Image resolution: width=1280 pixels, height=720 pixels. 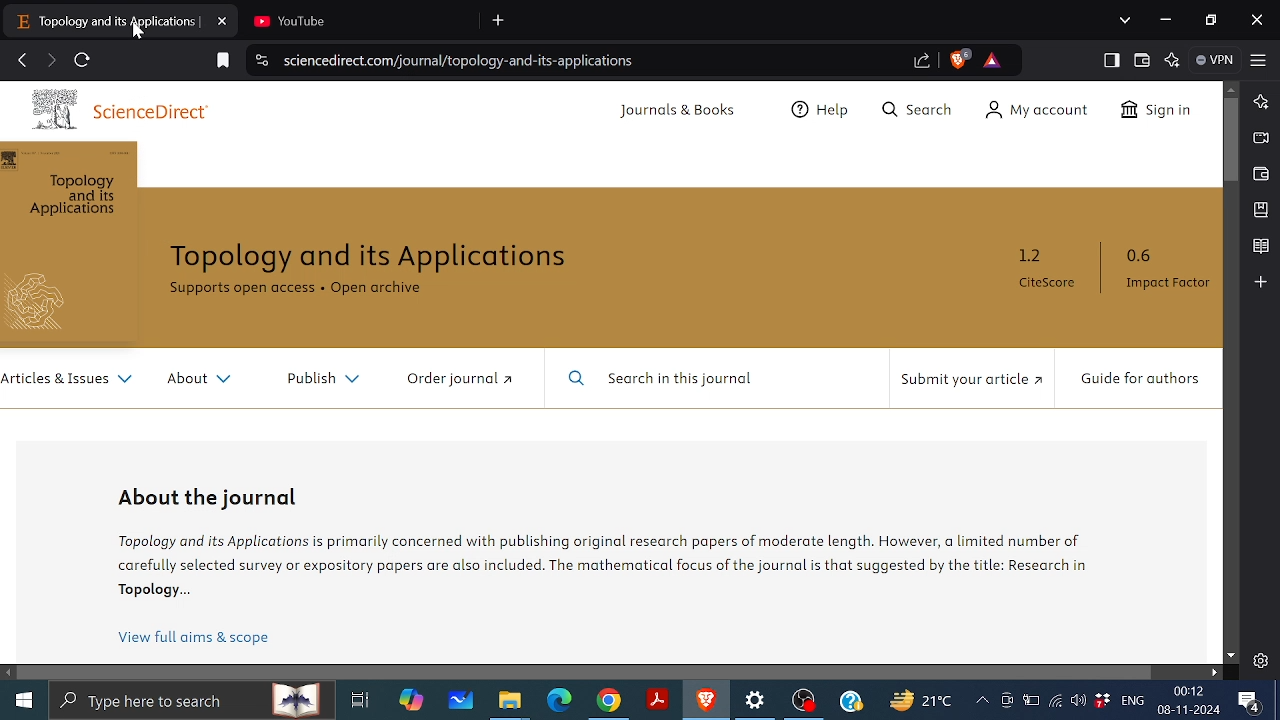 What do you see at coordinates (82, 60) in the screenshot?
I see `reload` at bounding box center [82, 60].